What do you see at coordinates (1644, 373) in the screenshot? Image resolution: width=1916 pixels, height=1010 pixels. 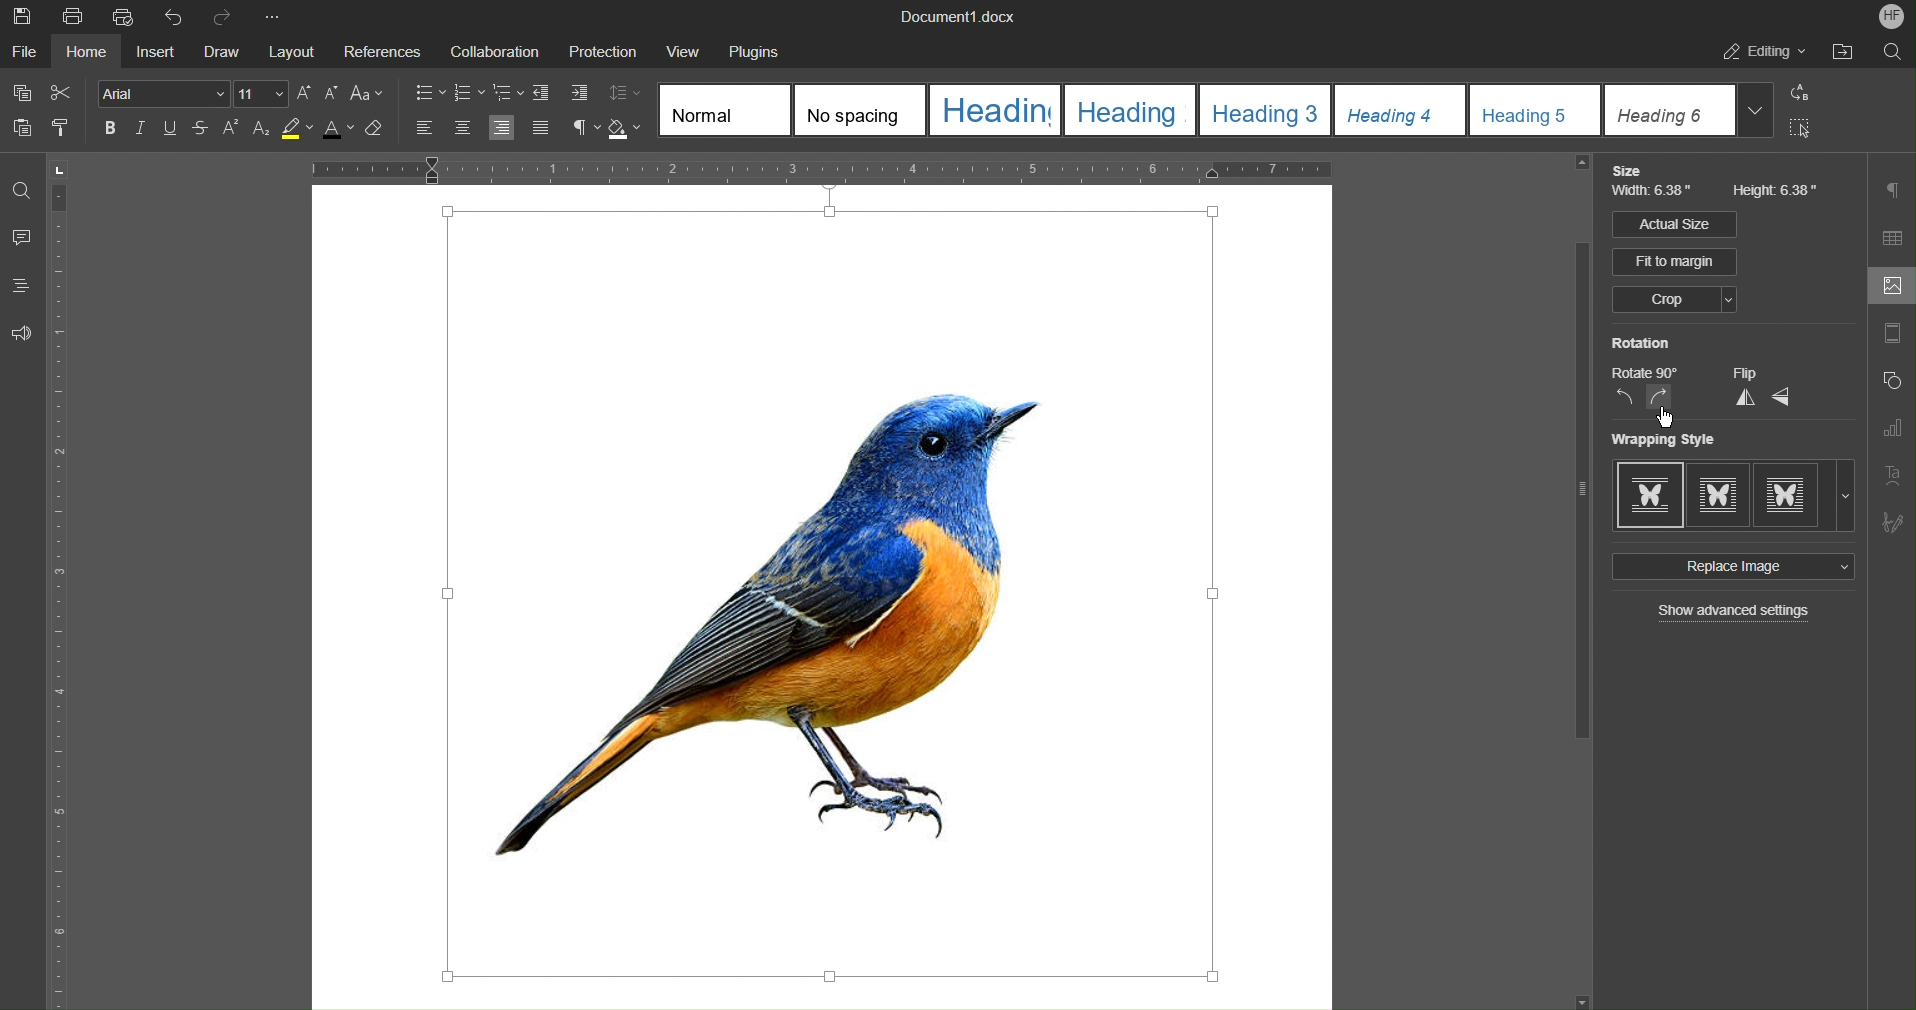 I see `Rotate 90 degrees` at bounding box center [1644, 373].